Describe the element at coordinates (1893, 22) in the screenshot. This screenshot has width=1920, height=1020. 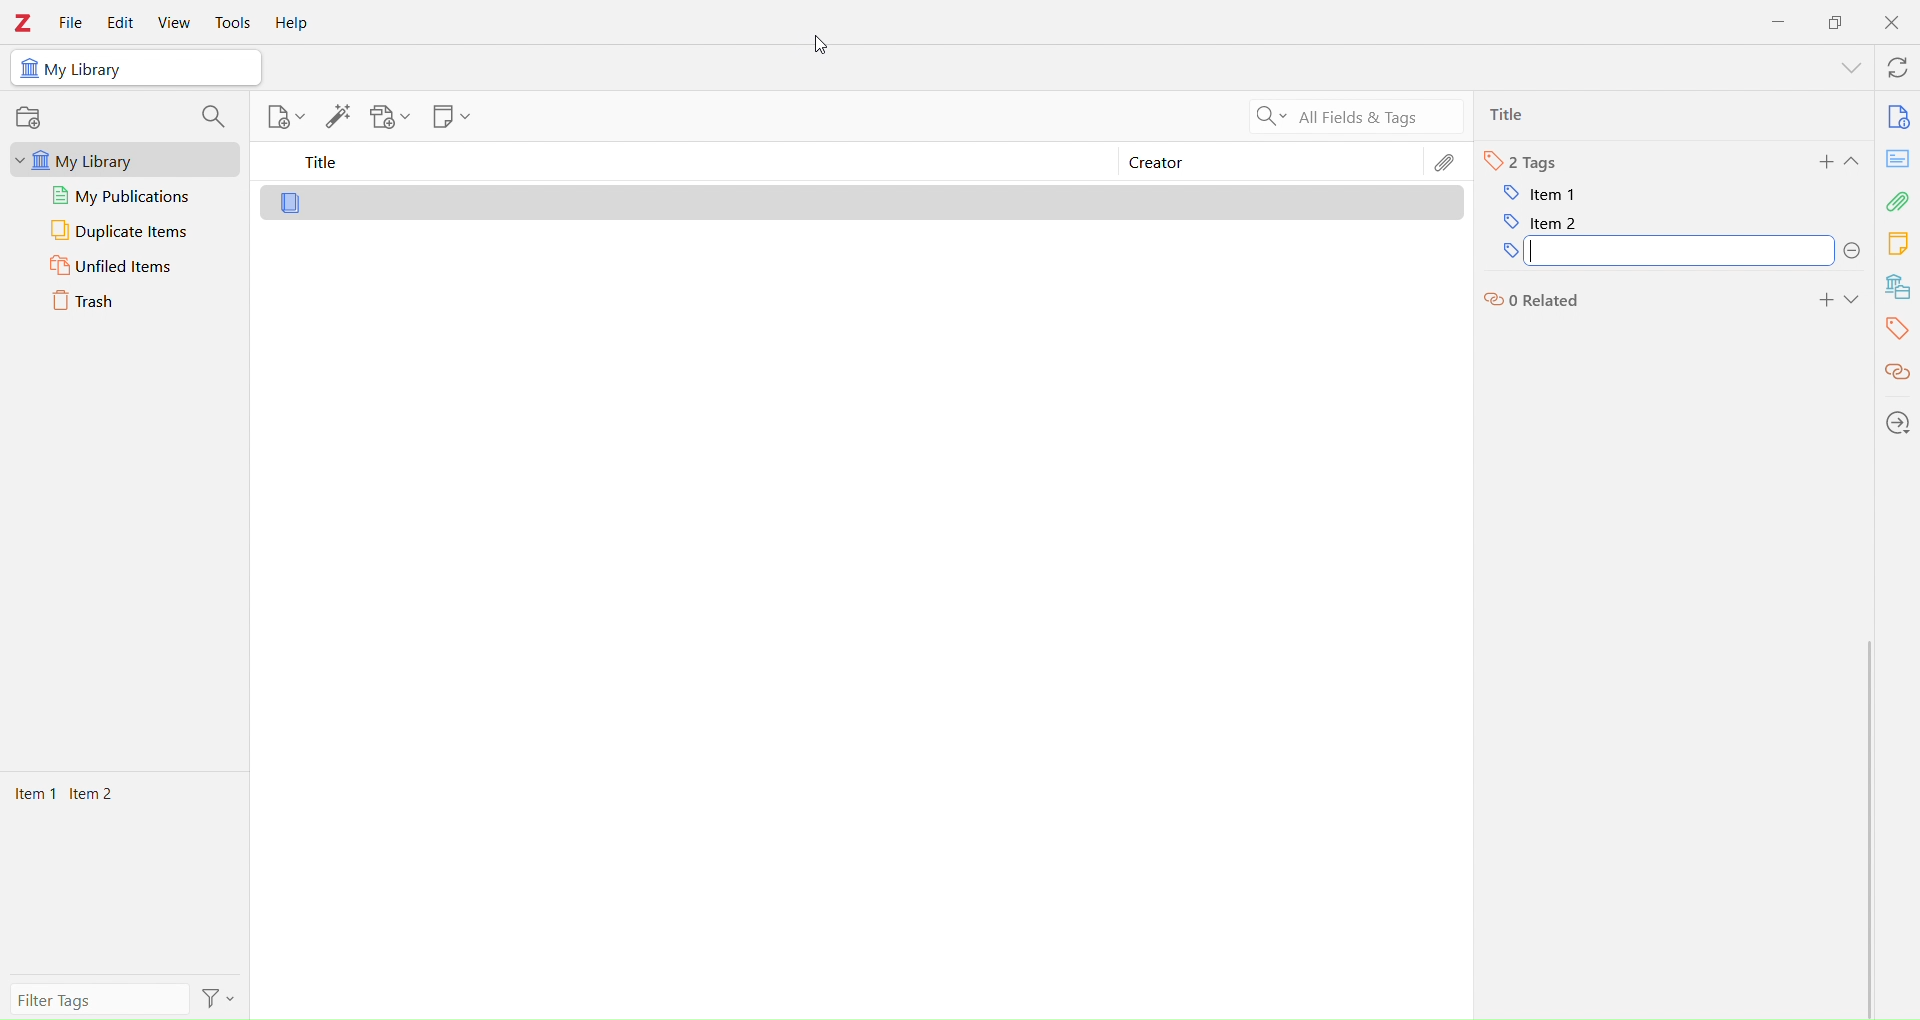
I see `Close` at that location.